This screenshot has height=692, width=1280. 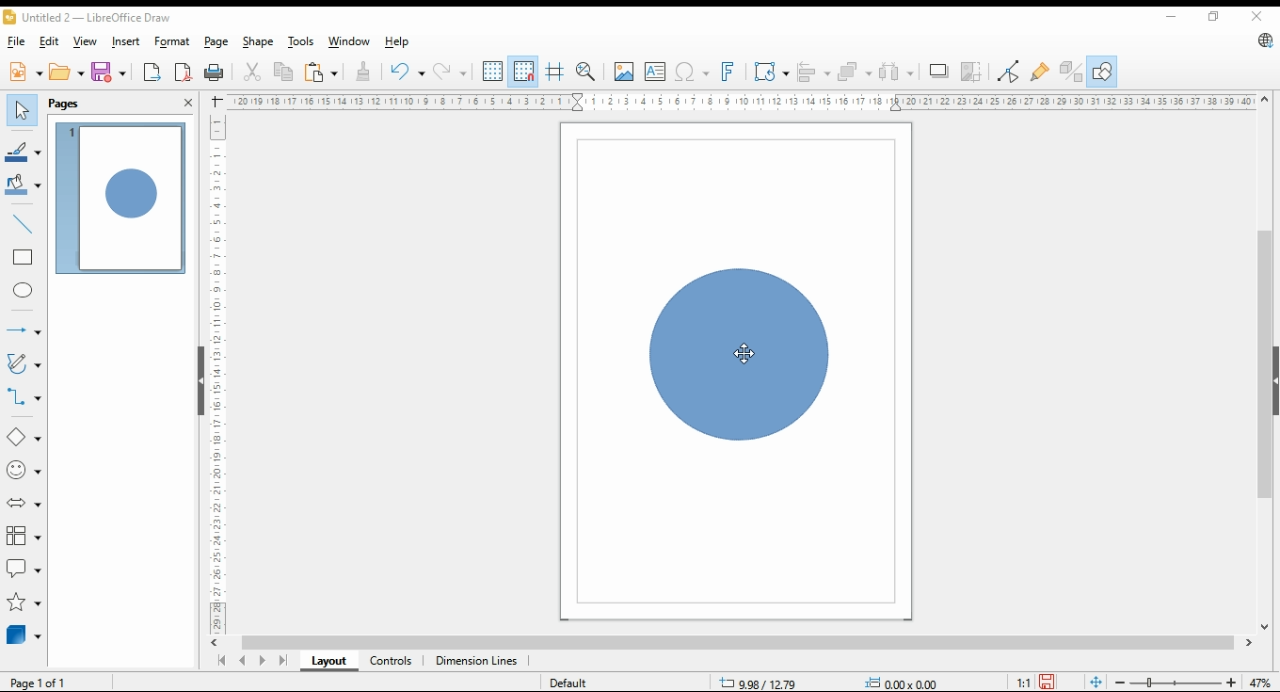 What do you see at coordinates (624, 71) in the screenshot?
I see `insert image` at bounding box center [624, 71].